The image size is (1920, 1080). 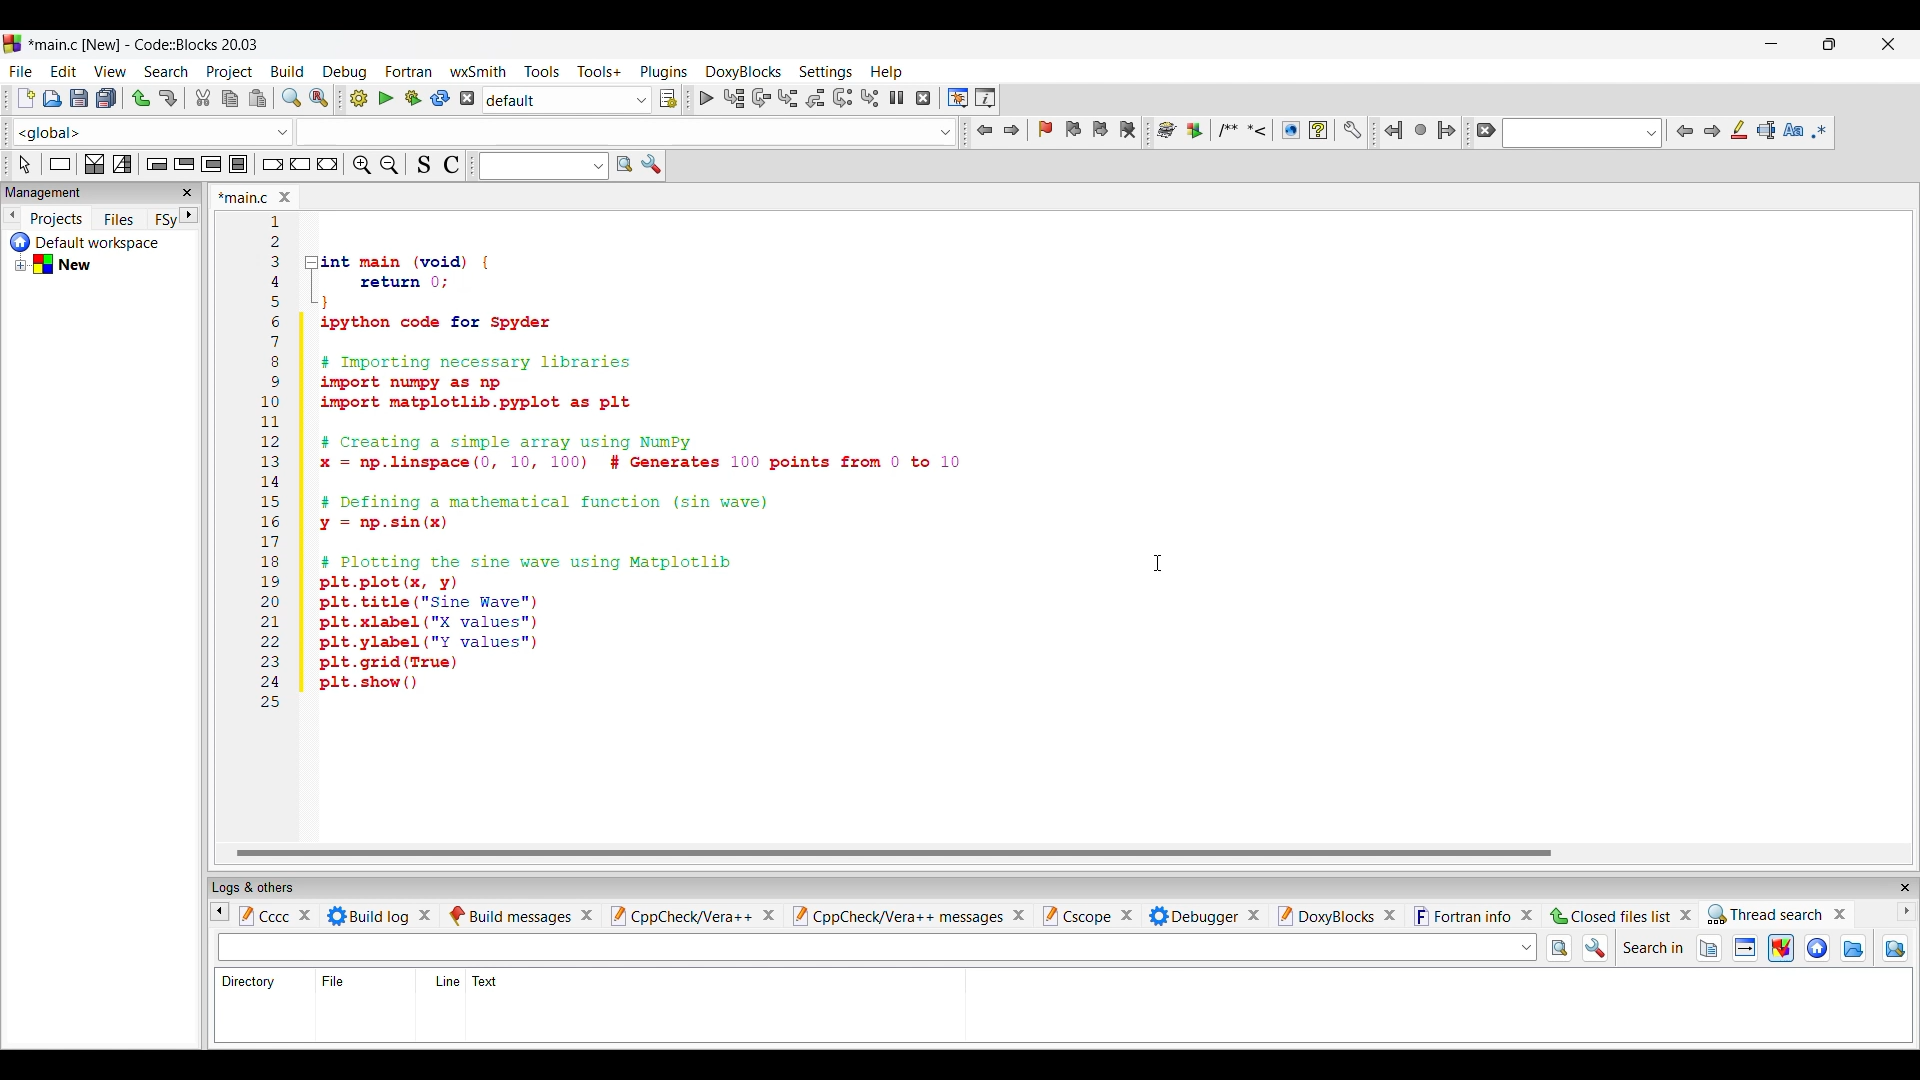 What do you see at coordinates (1479, 914) in the screenshot?
I see `` at bounding box center [1479, 914].